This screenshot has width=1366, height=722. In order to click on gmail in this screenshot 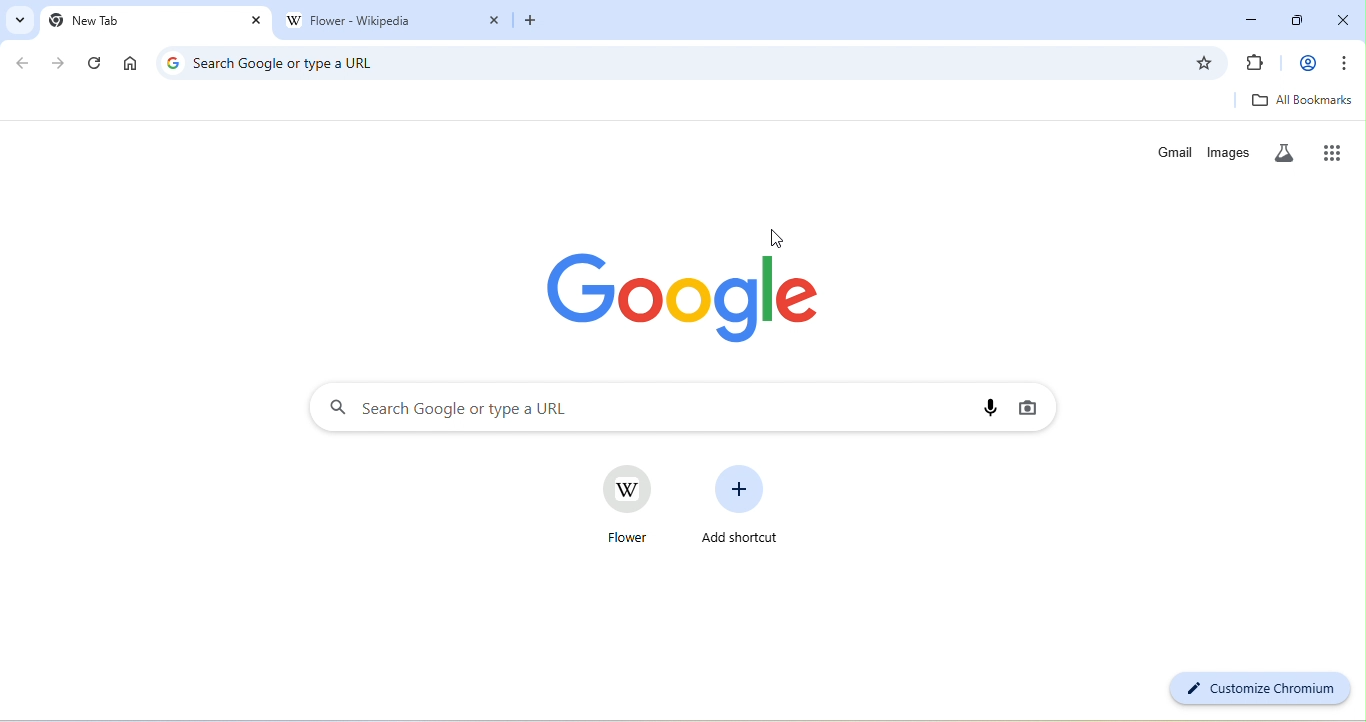, I will do `click(1175, 152)`.